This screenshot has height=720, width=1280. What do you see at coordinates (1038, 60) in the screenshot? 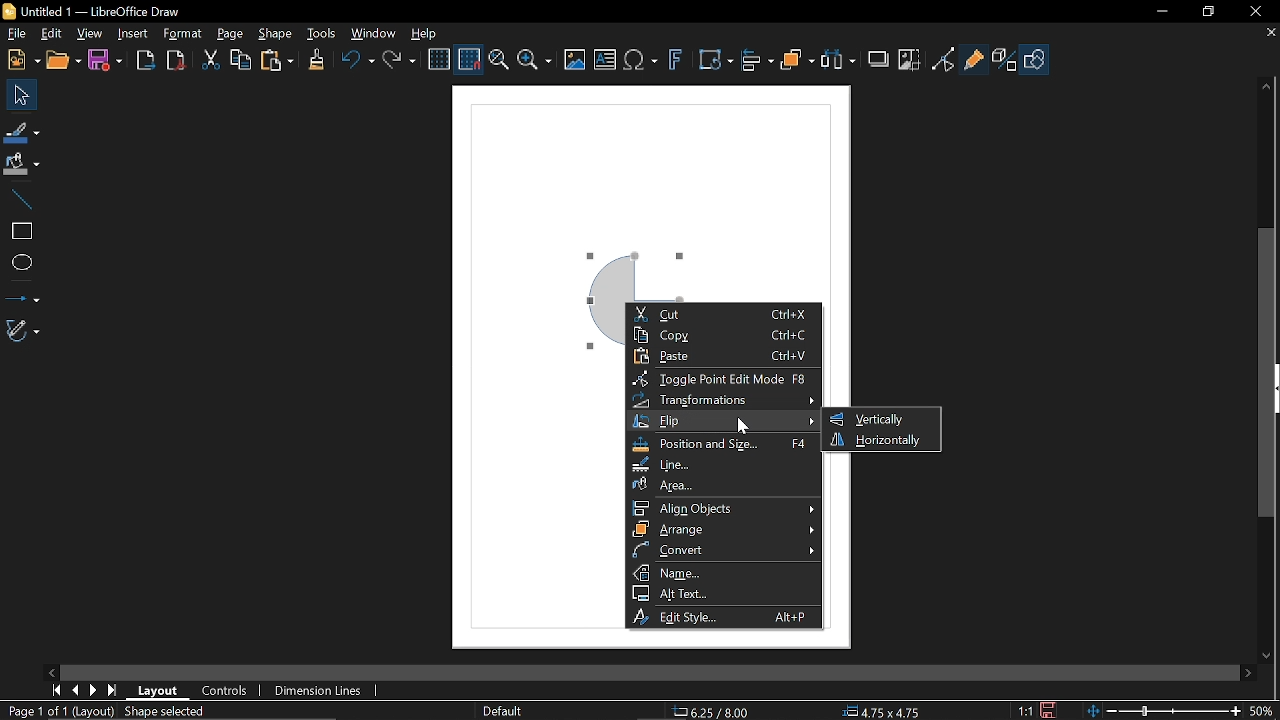
I see `Shape` at bounding box center [1038, 60].